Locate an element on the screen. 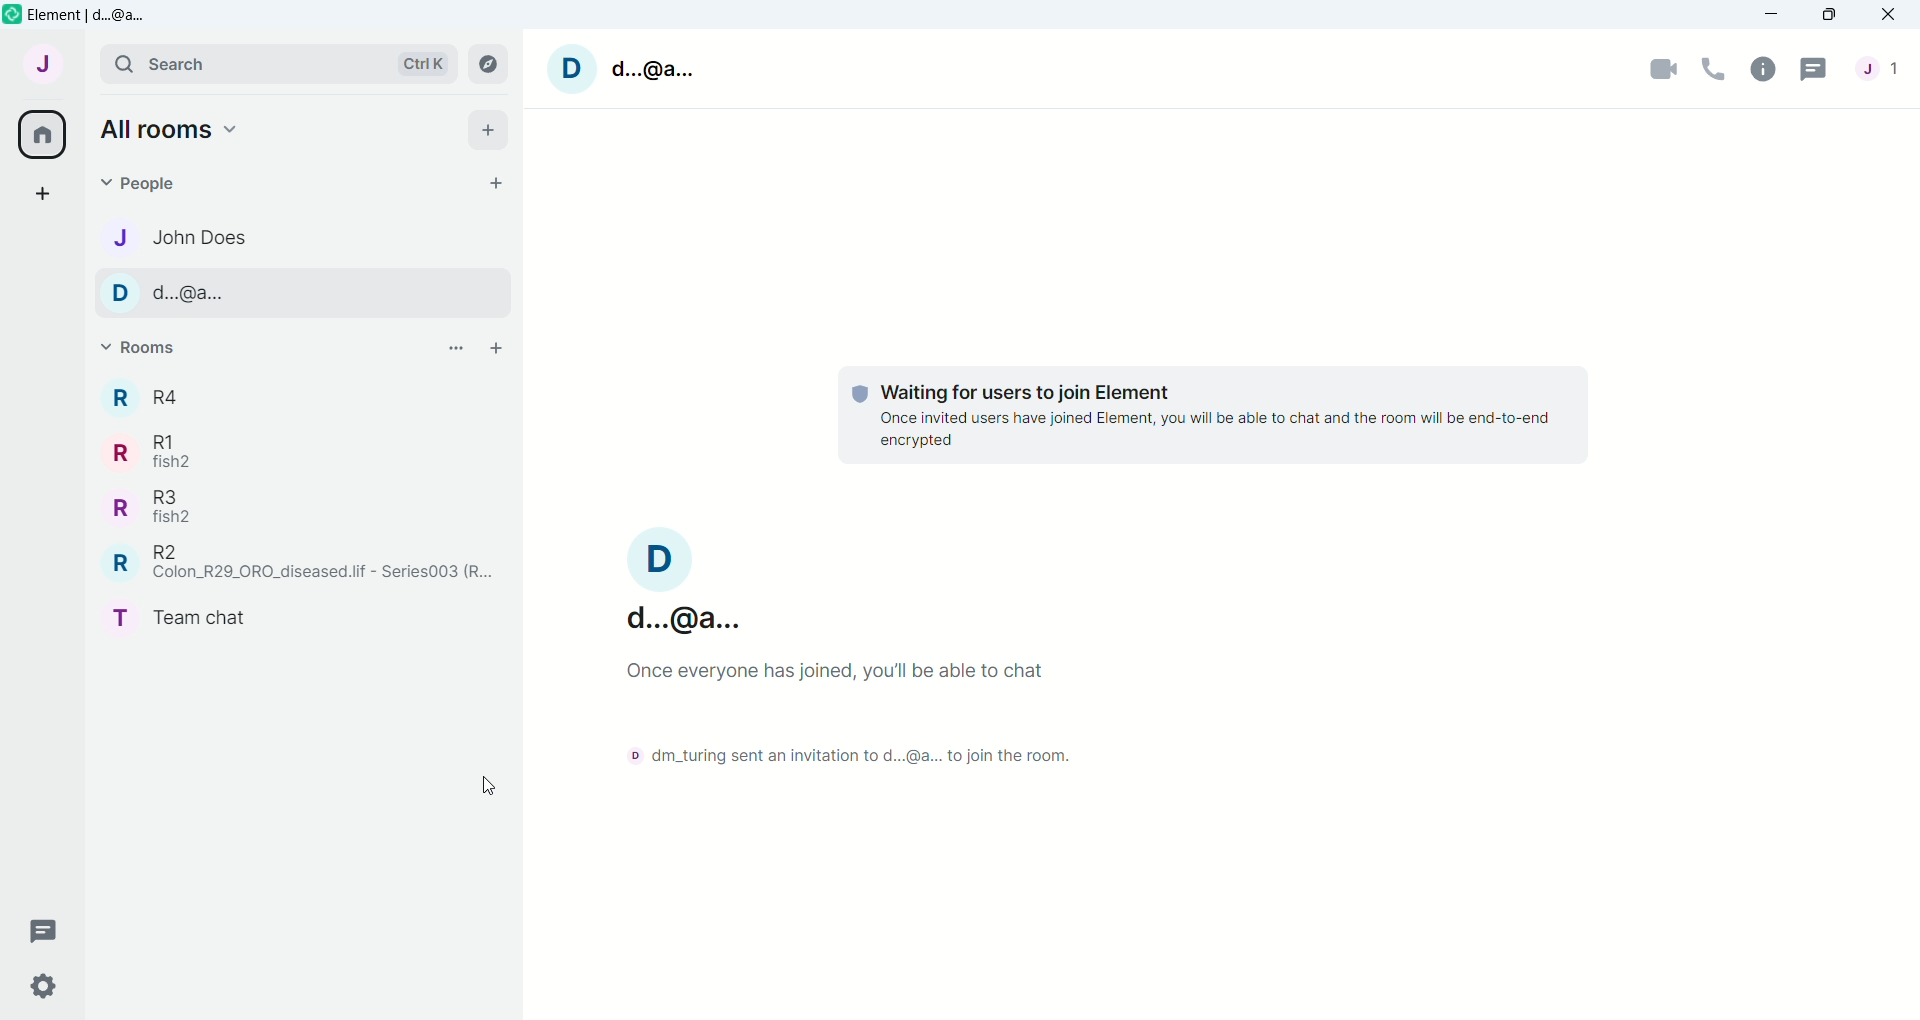 This screenshot has width=1920, height=1020. J John Does is located at coordinates (181, 238).